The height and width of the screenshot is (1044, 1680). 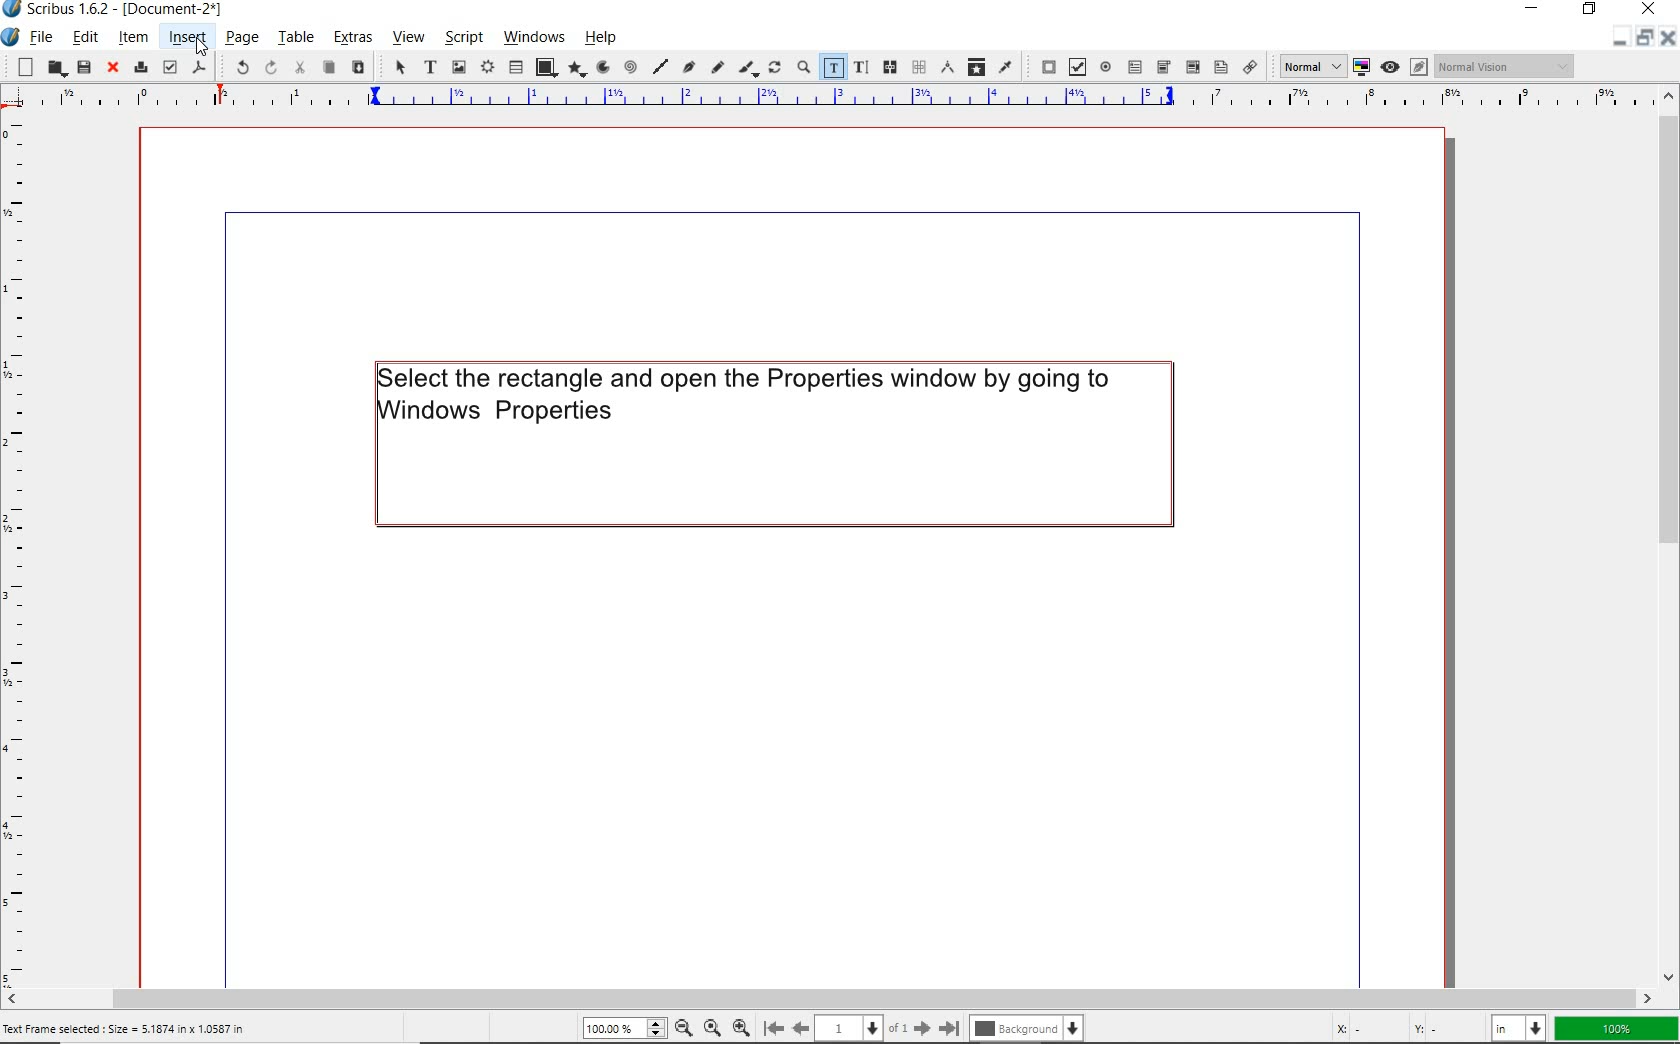 I want to click on scribus 1.6.2 - [Document-2*], so click(x=133, y=10).